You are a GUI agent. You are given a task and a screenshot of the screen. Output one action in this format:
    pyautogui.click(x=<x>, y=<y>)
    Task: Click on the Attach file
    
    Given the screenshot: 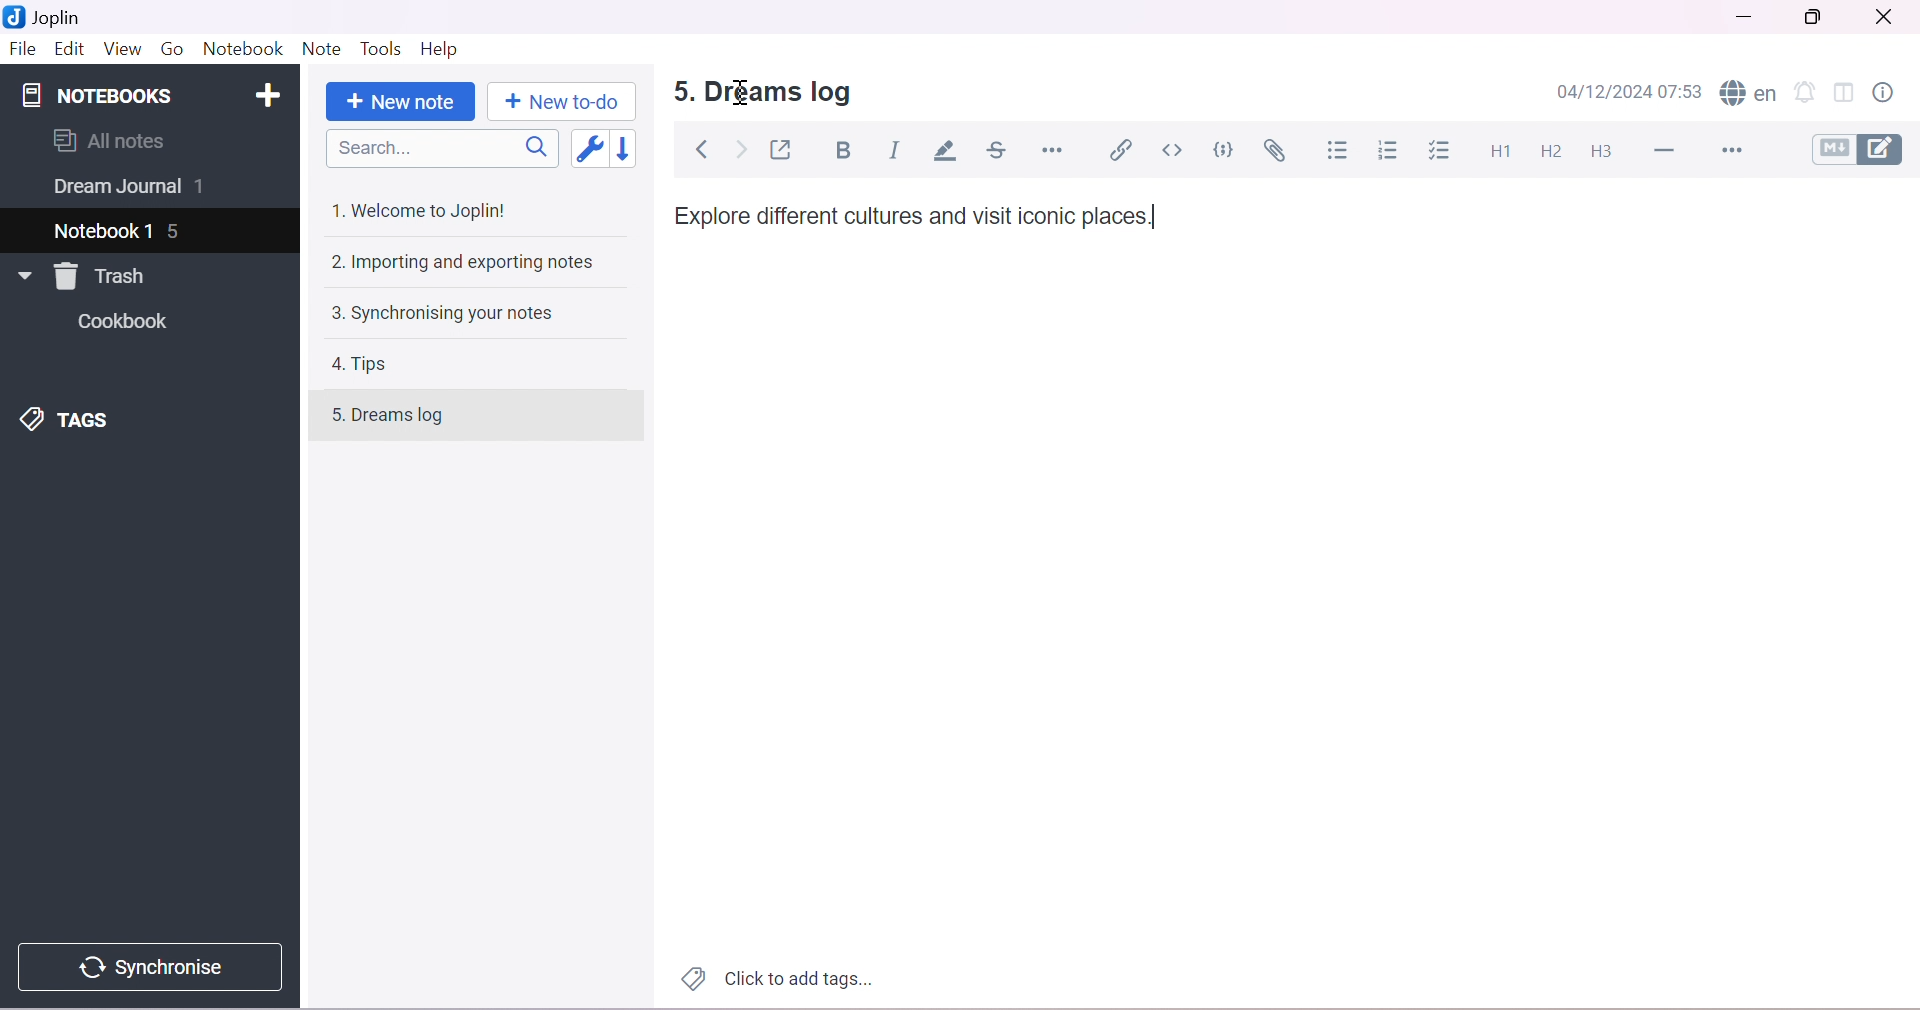 What is the action you would take?
    pyautogui.click(x=1279, y=153)
    